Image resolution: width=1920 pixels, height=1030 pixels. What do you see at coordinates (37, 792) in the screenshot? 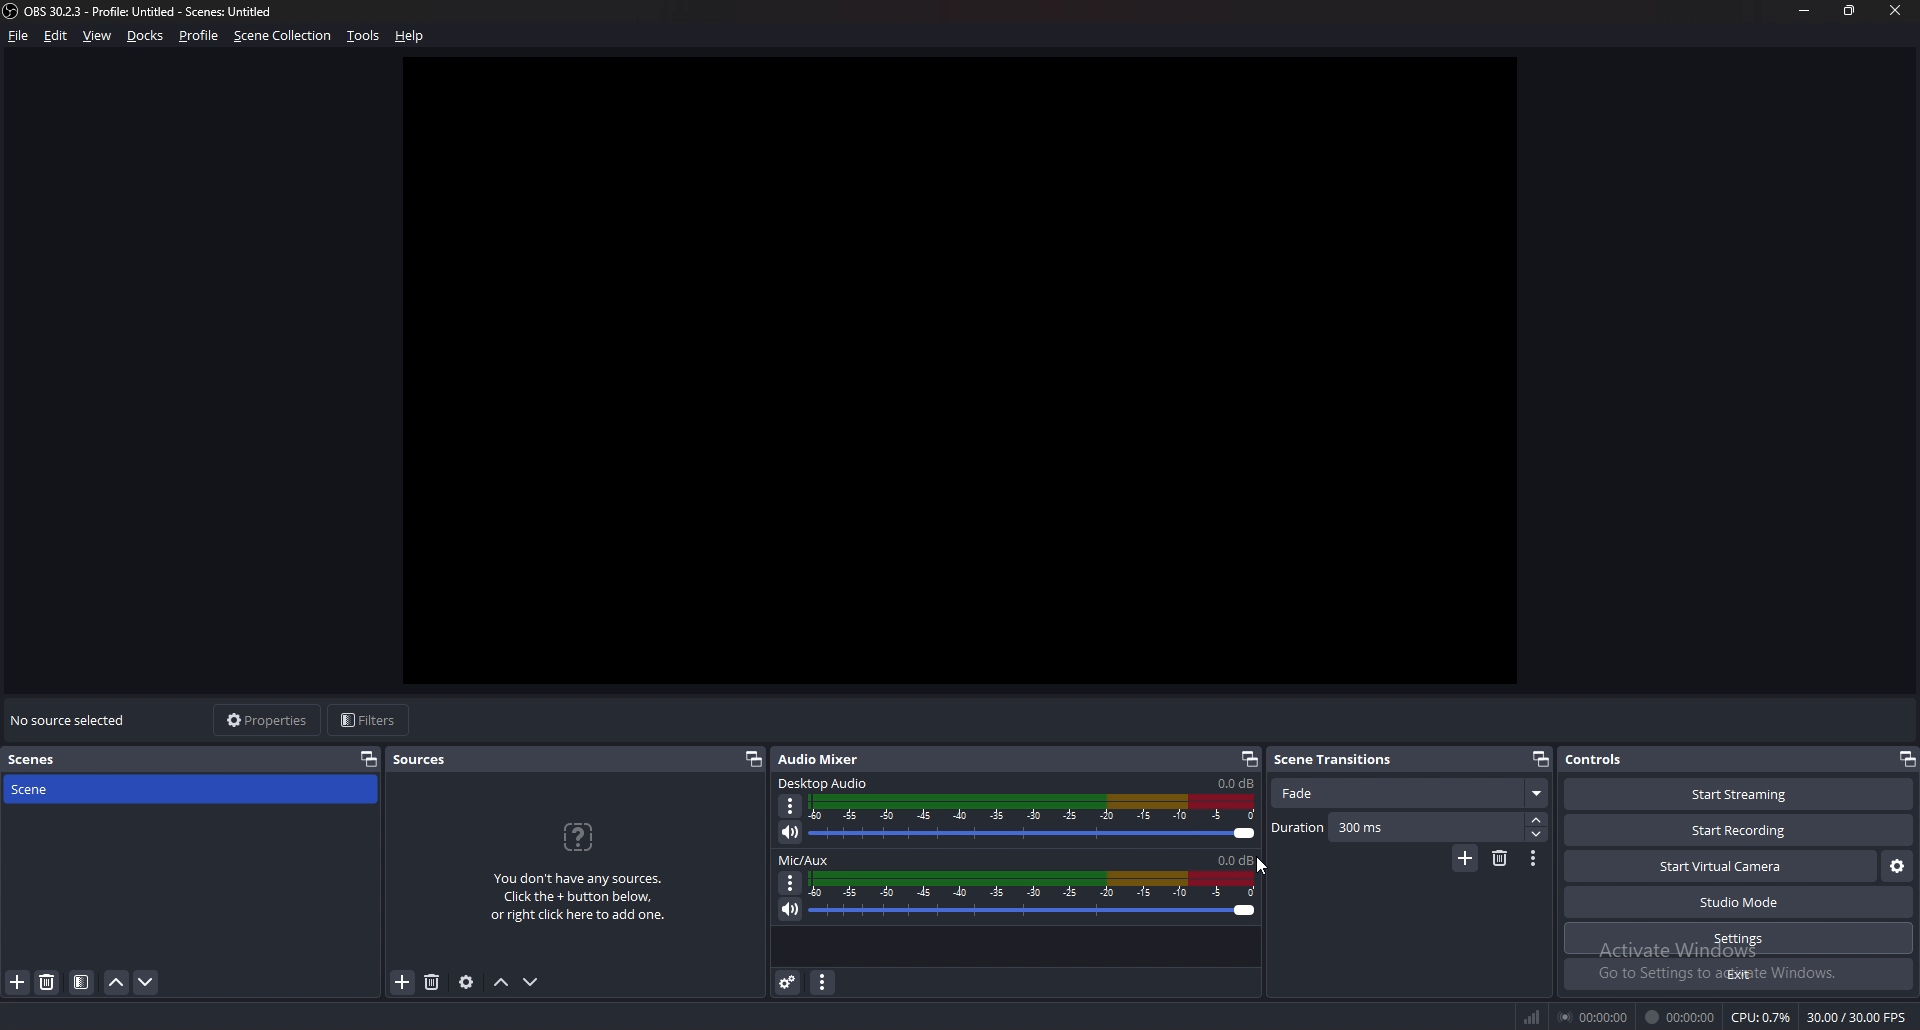
I see `scene` at bounding box center [37, 792].